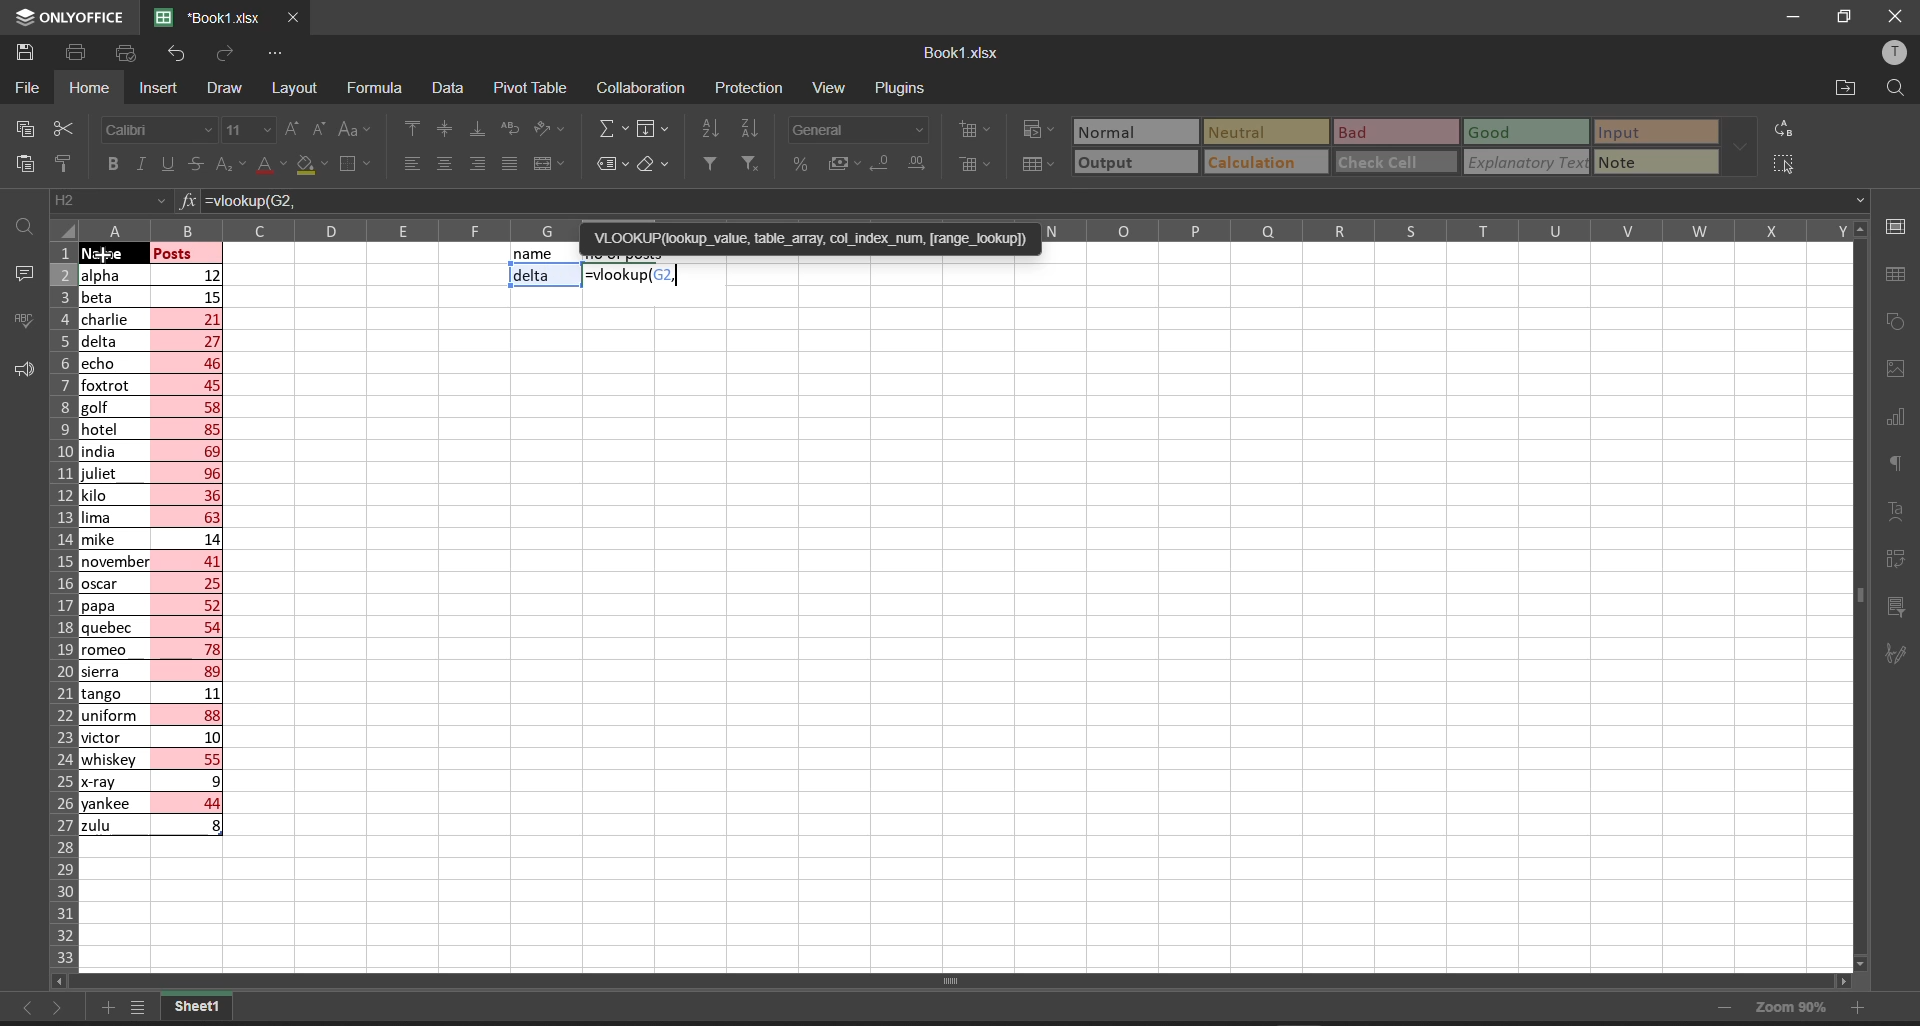 This screenshot has height=1026, width=1920. I want to click on scroll right, so click(1838, 978).